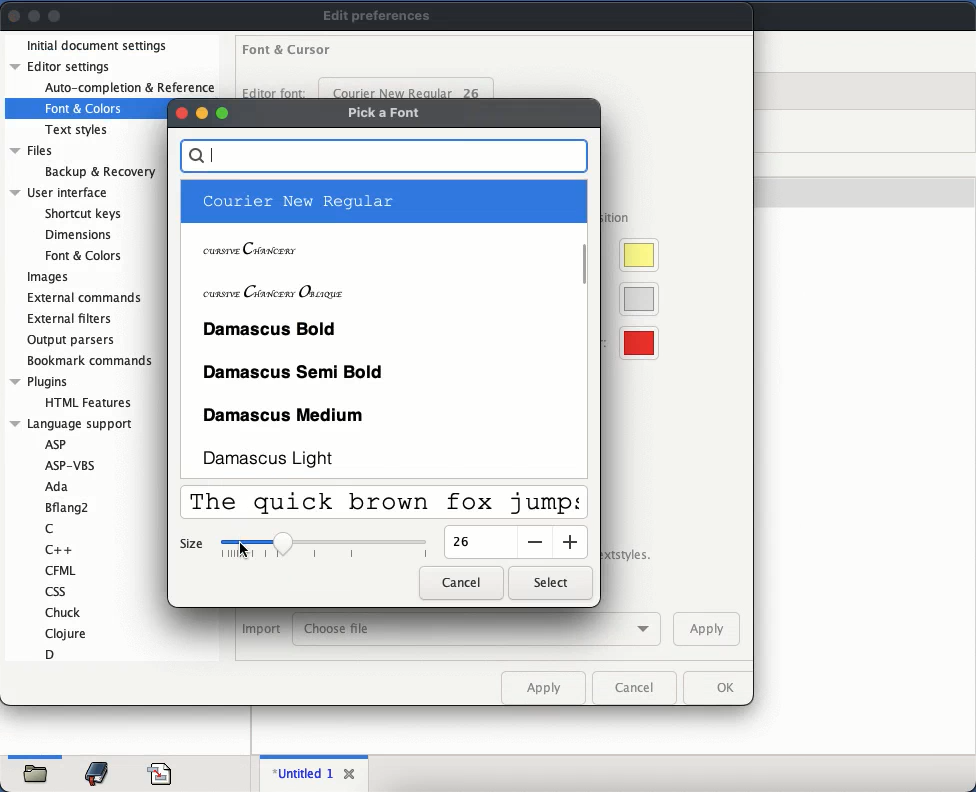 Image resolution: width=976 pixels, height=792 pixels. What do you see at coordinates (74, 425) in the screenshot?
I see `Language support` at bounding box center [74, 425].